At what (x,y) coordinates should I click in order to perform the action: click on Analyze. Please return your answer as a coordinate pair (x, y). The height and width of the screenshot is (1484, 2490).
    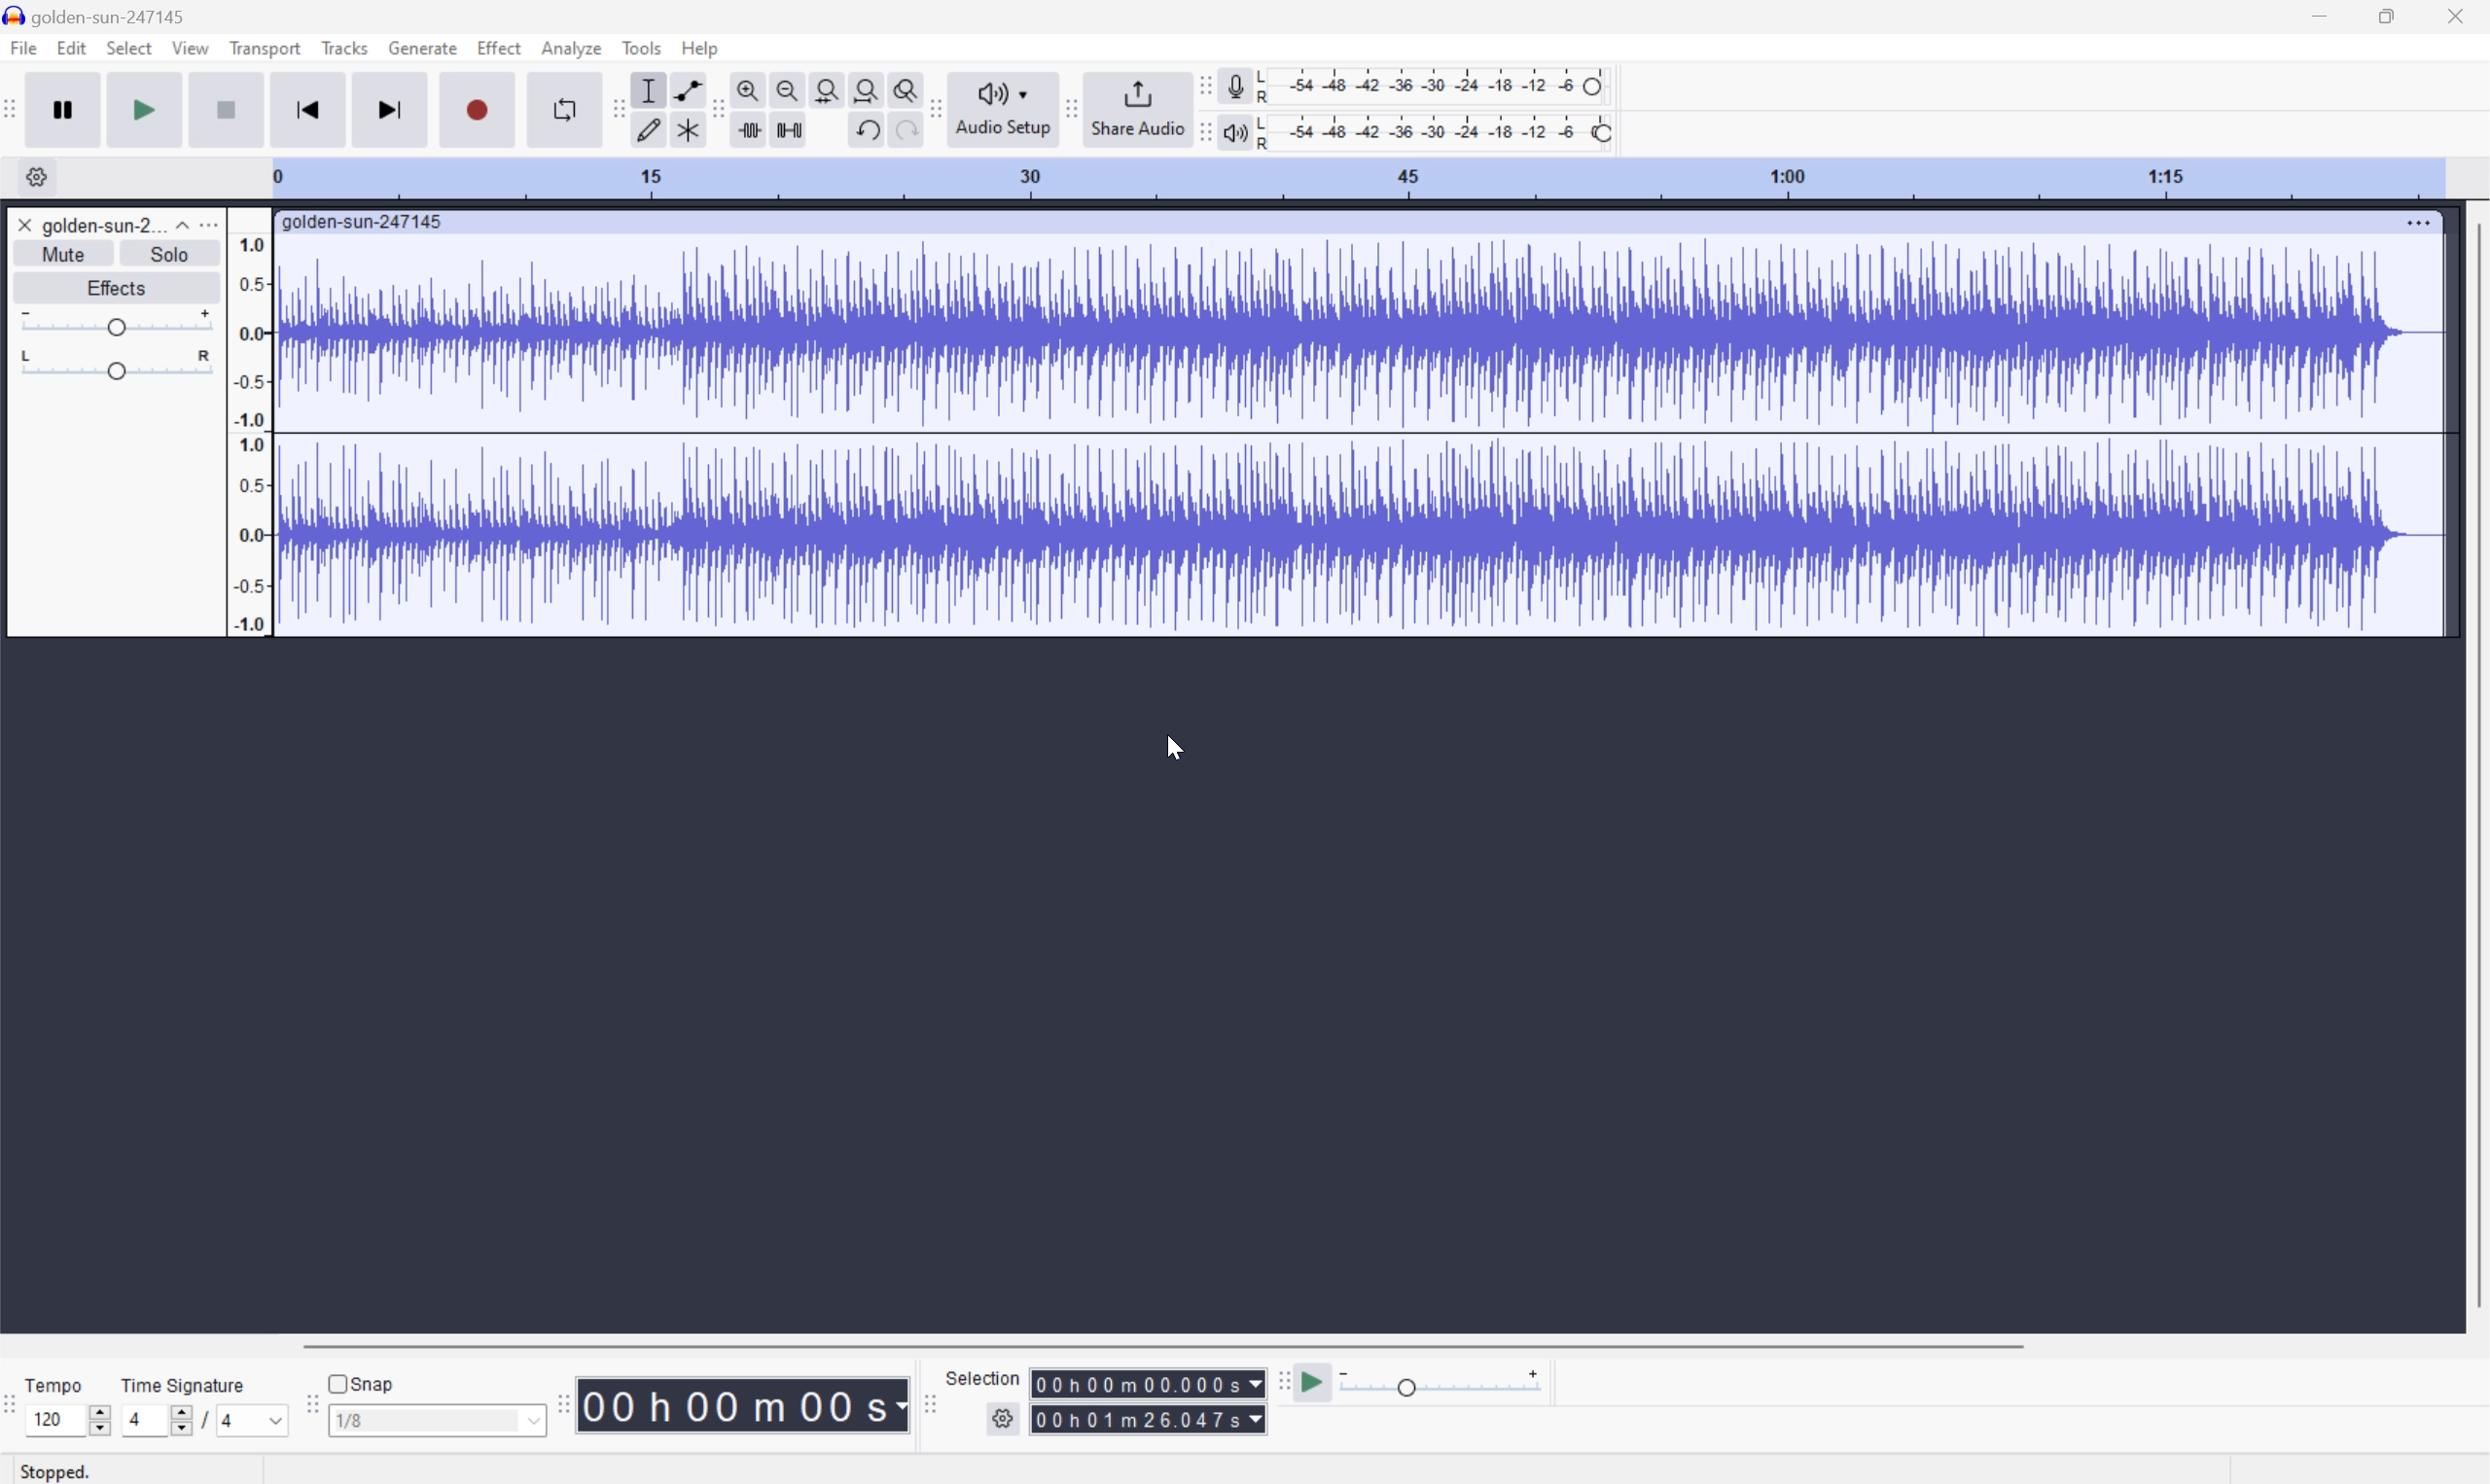
    Looking at the image, I should click on (570, 48).